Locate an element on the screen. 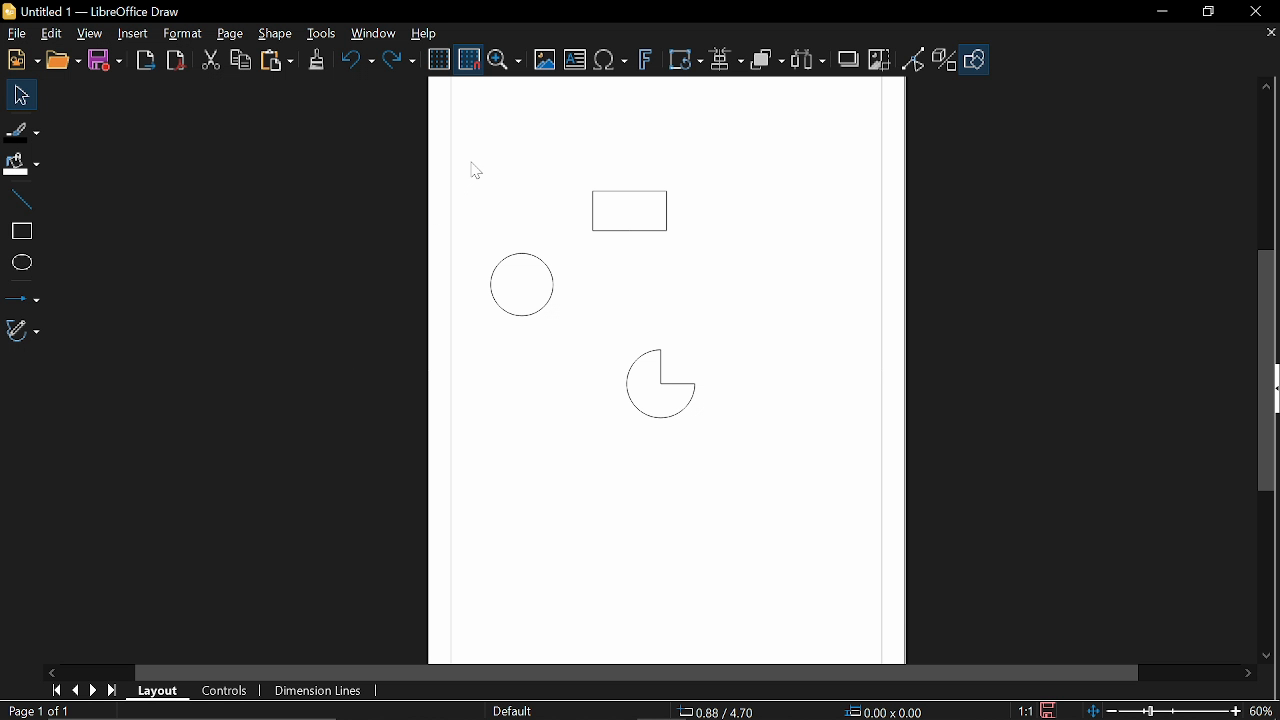 The image size is (1280, 720). paste is located at coordinates (278, 61).